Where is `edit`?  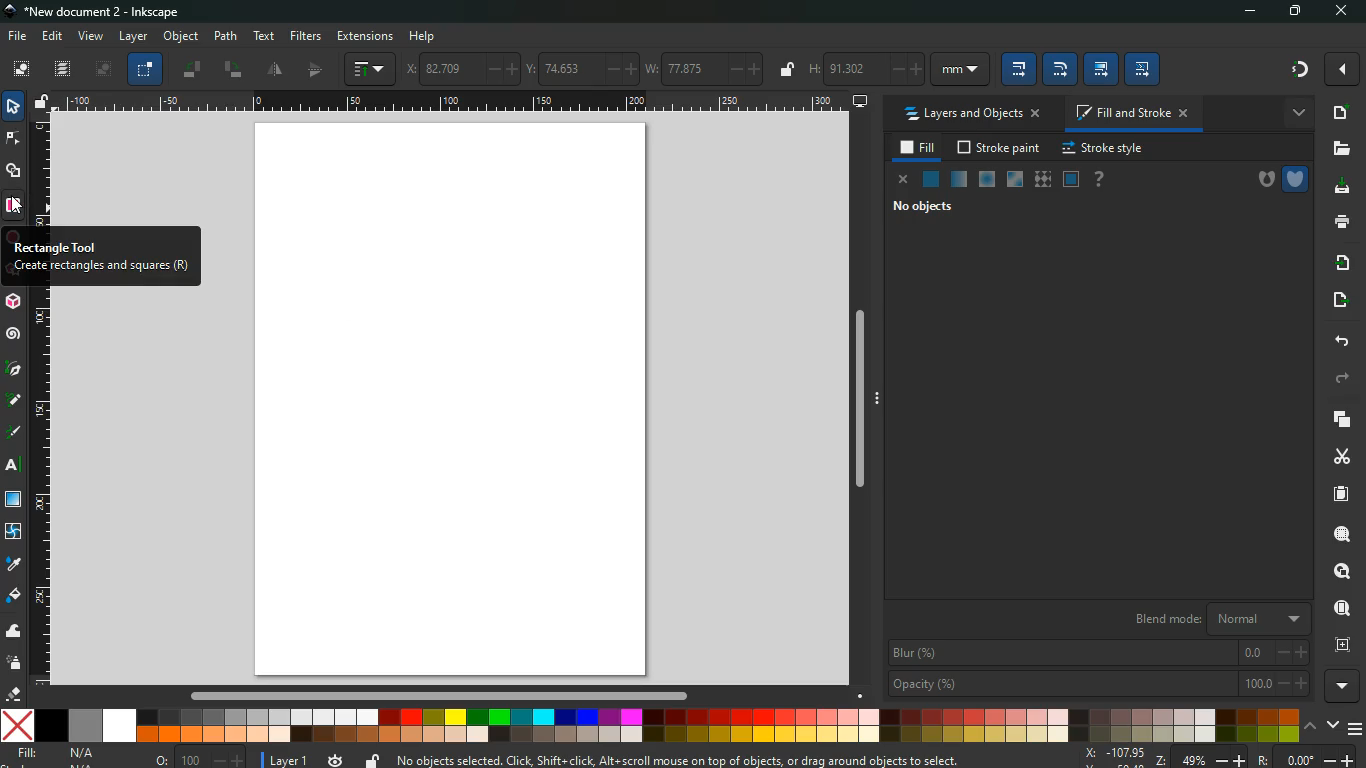 edit is located at coordinates (1018, 68).